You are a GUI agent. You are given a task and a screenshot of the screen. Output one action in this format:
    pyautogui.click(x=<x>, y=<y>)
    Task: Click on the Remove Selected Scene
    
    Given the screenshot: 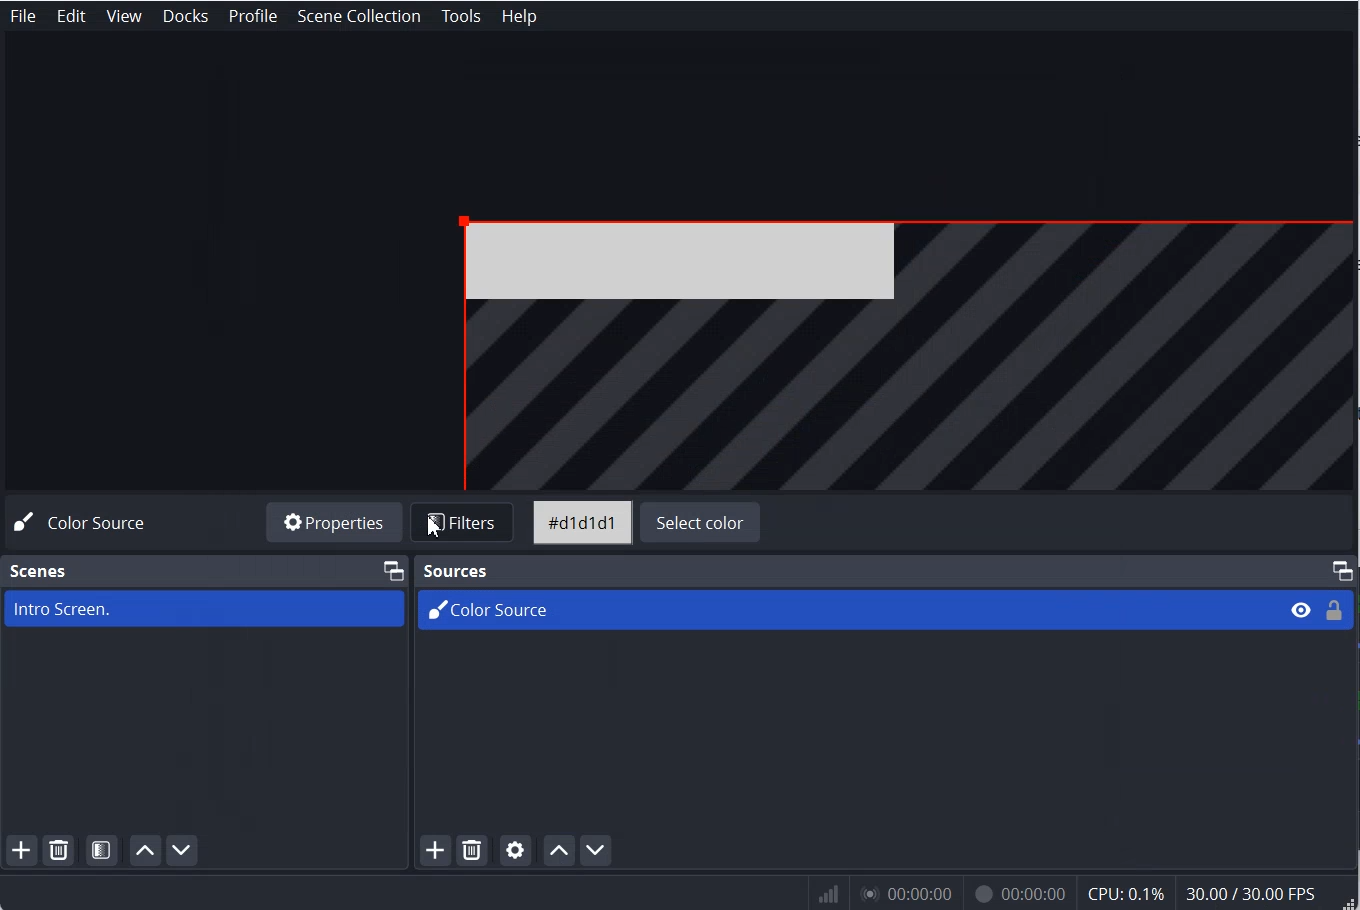 What is the action you would take?
    pyautogui.click(x=63, y=850)
    